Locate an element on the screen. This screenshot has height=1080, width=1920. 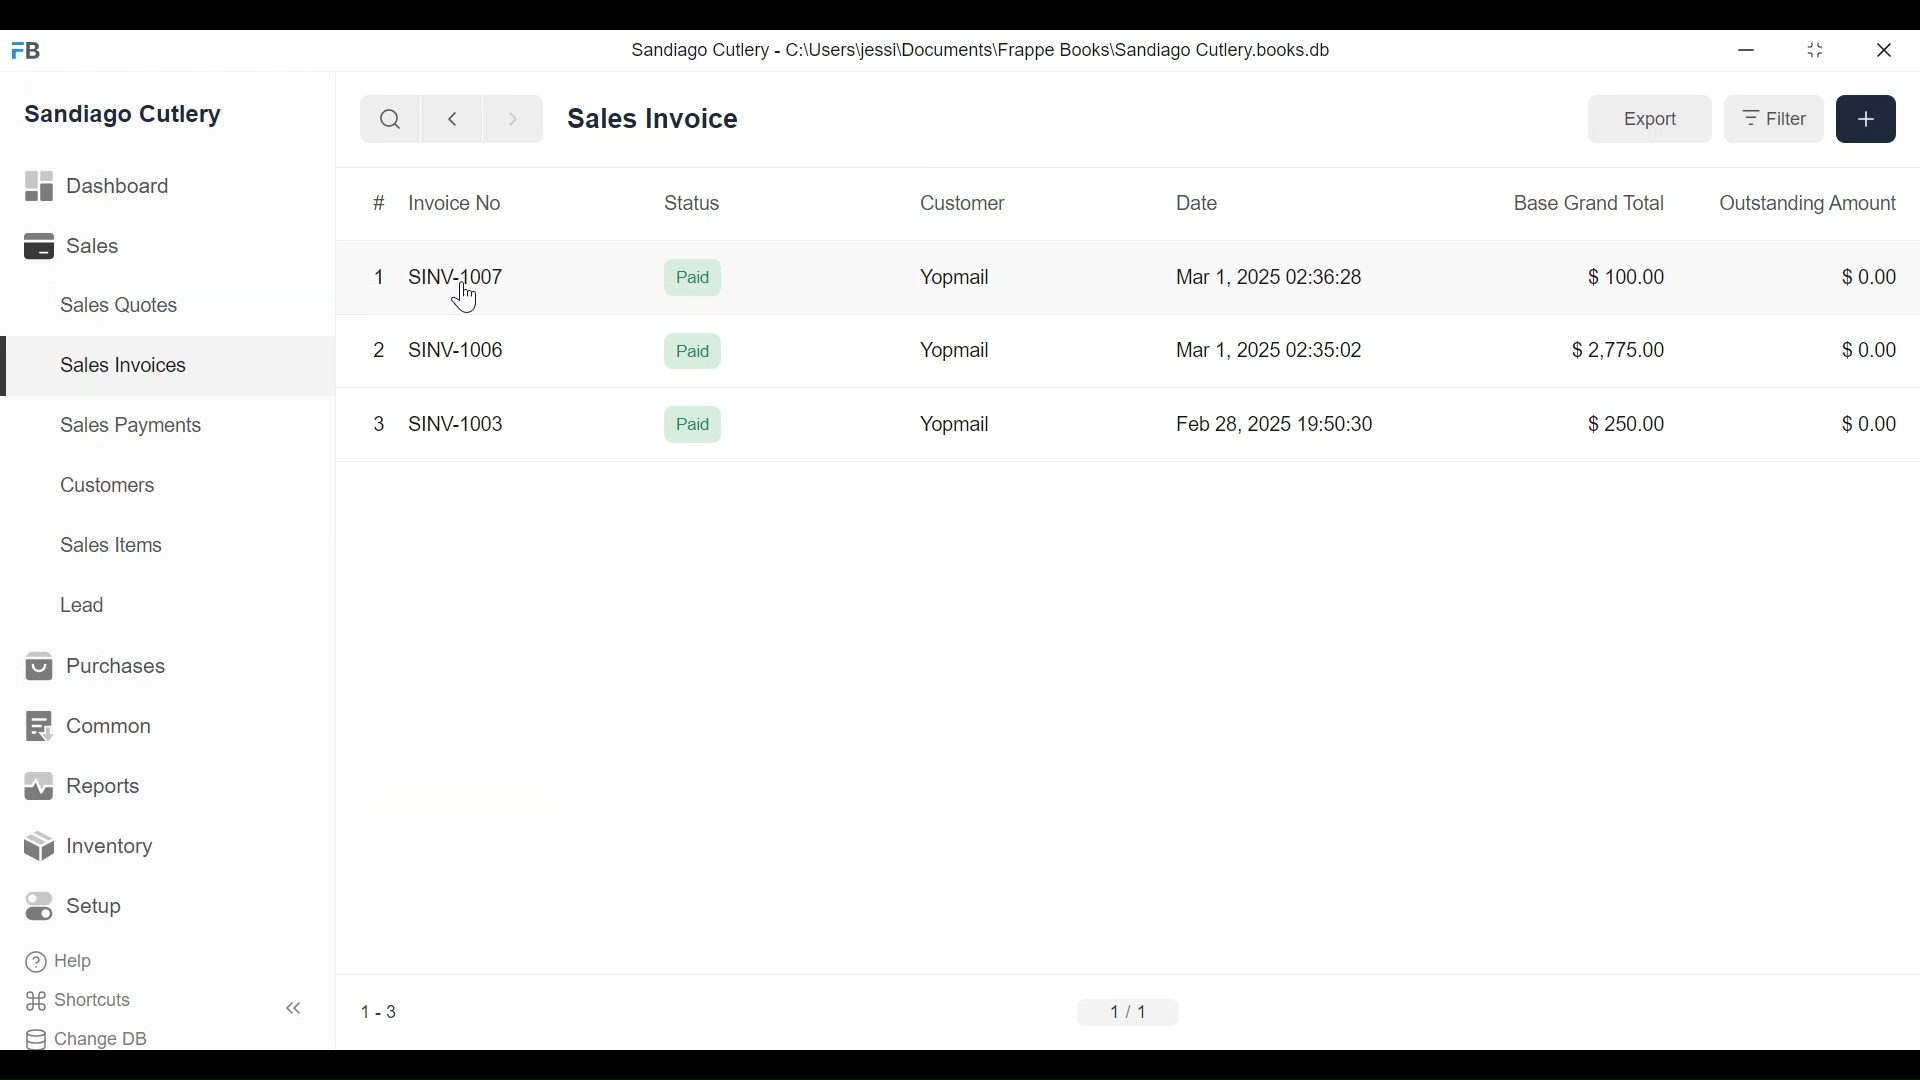
Setup is located at coordinates (74, 906).